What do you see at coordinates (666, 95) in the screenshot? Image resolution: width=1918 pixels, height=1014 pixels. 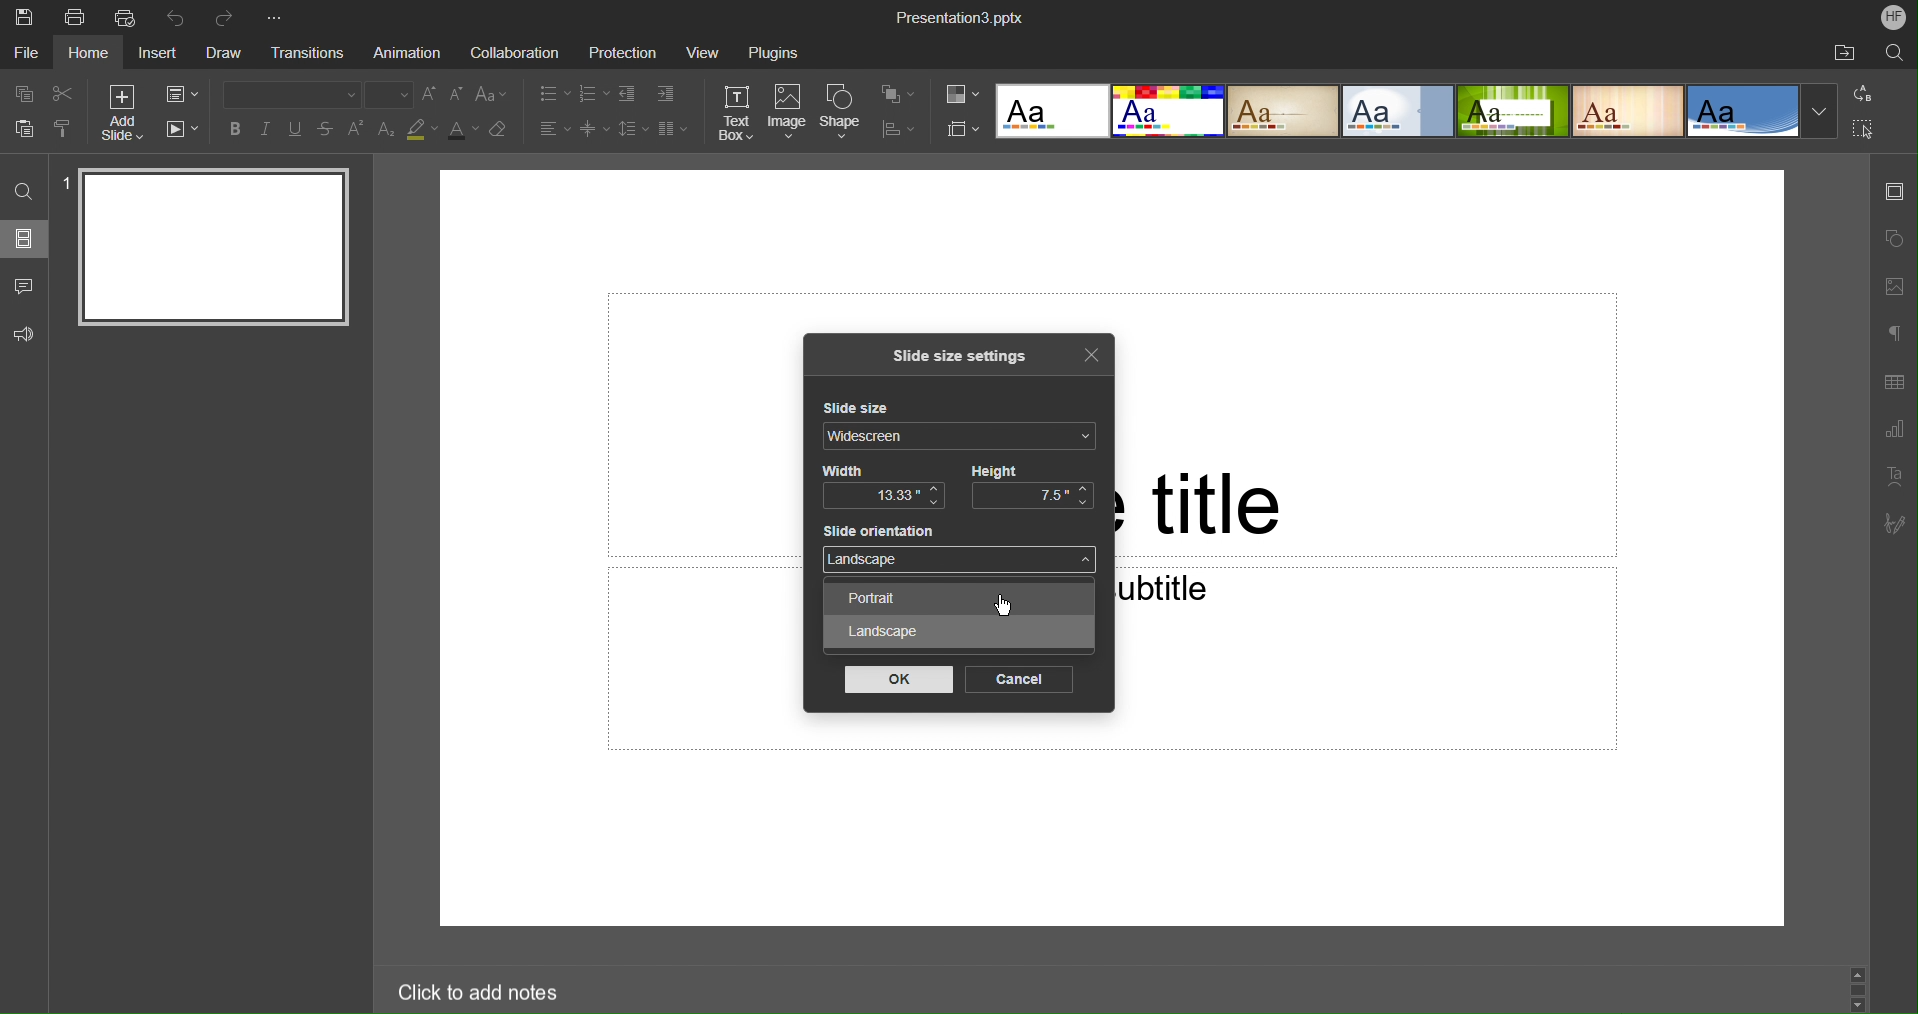 I see `Increase Indent` at bounding box center [666, 95].